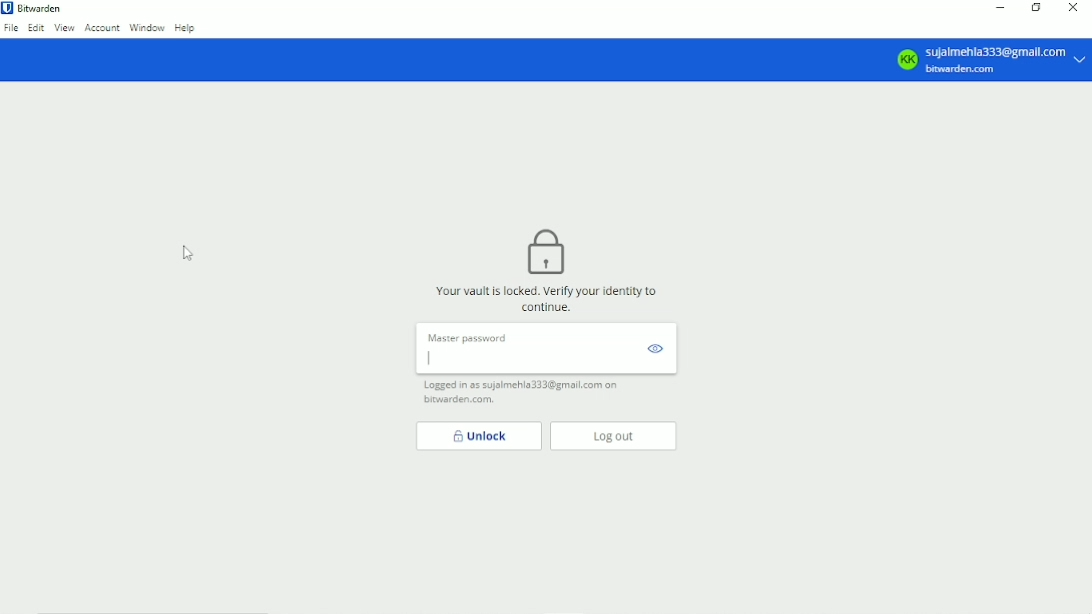 The width and height of the screenshot is (1092, 614). Describe the element at coordinates (993, 60) in the screenshot. I see `sujalmehla333@gmall.com   bitwarden.com` at that location.